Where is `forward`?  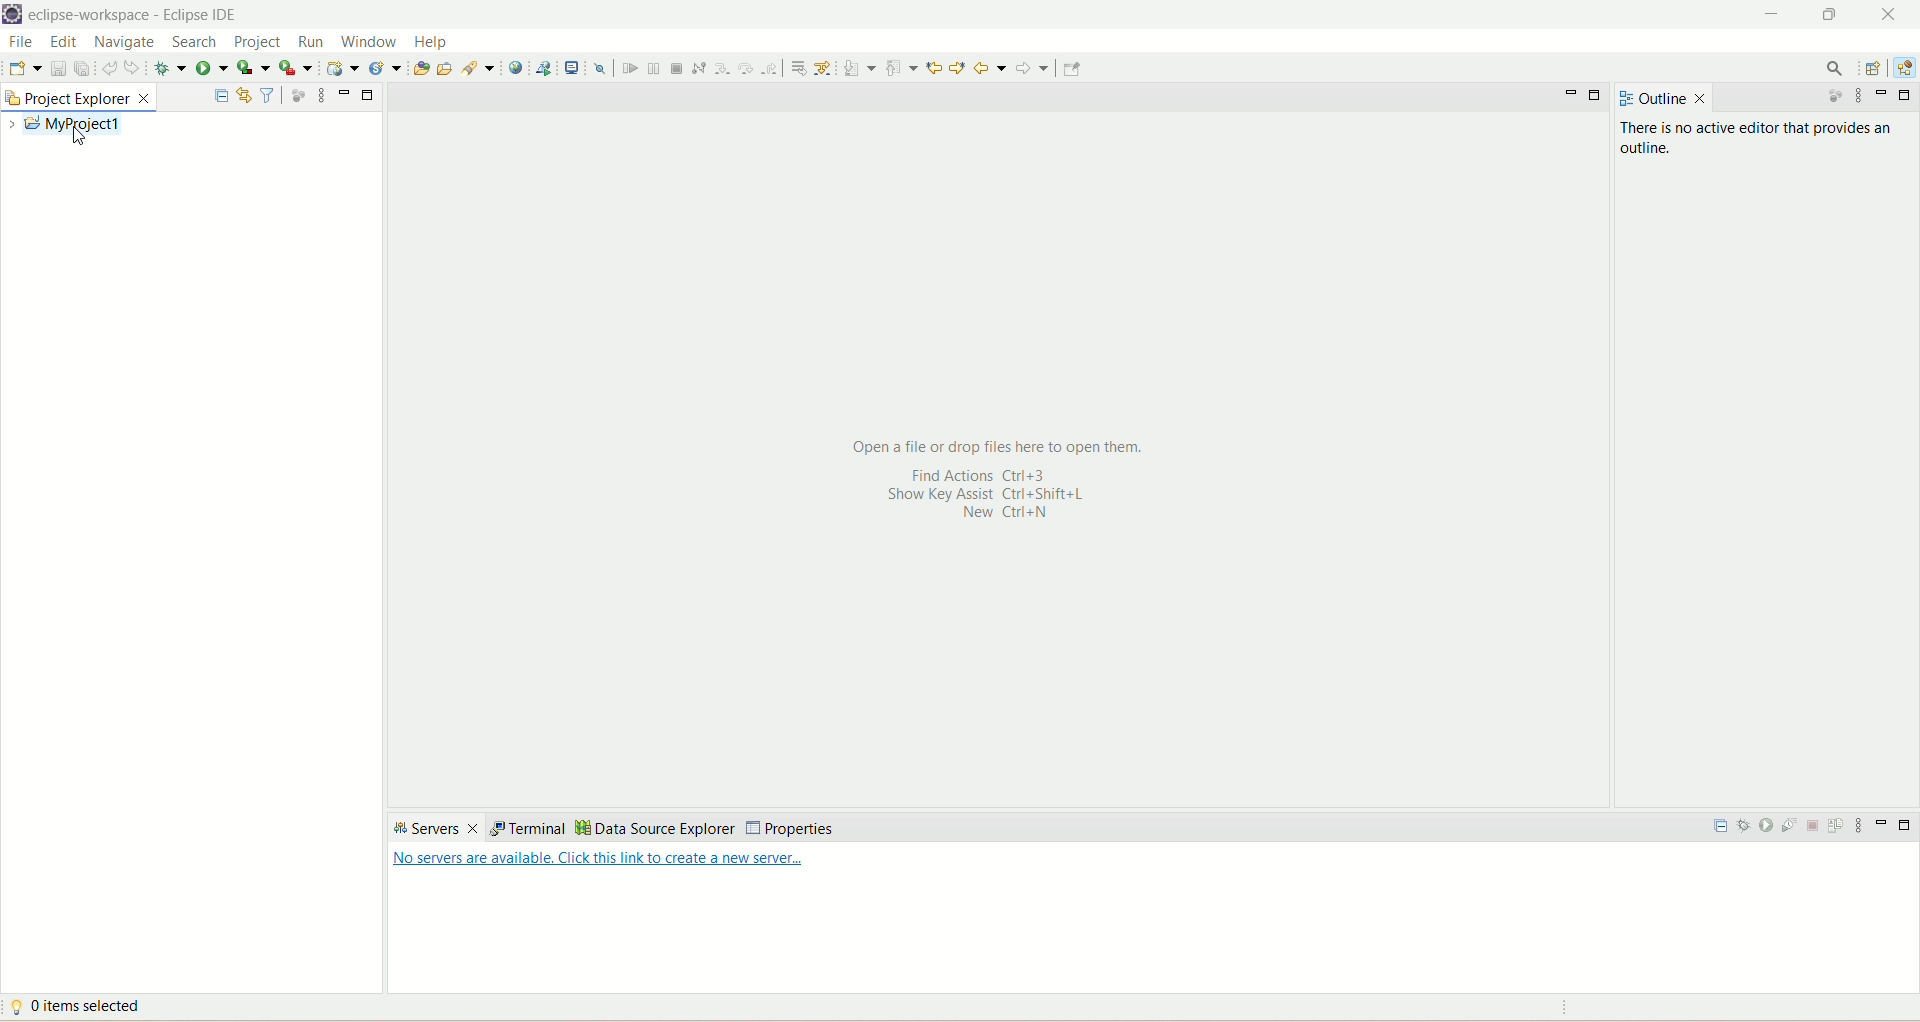 forward is located at coordinates (1033, 68).